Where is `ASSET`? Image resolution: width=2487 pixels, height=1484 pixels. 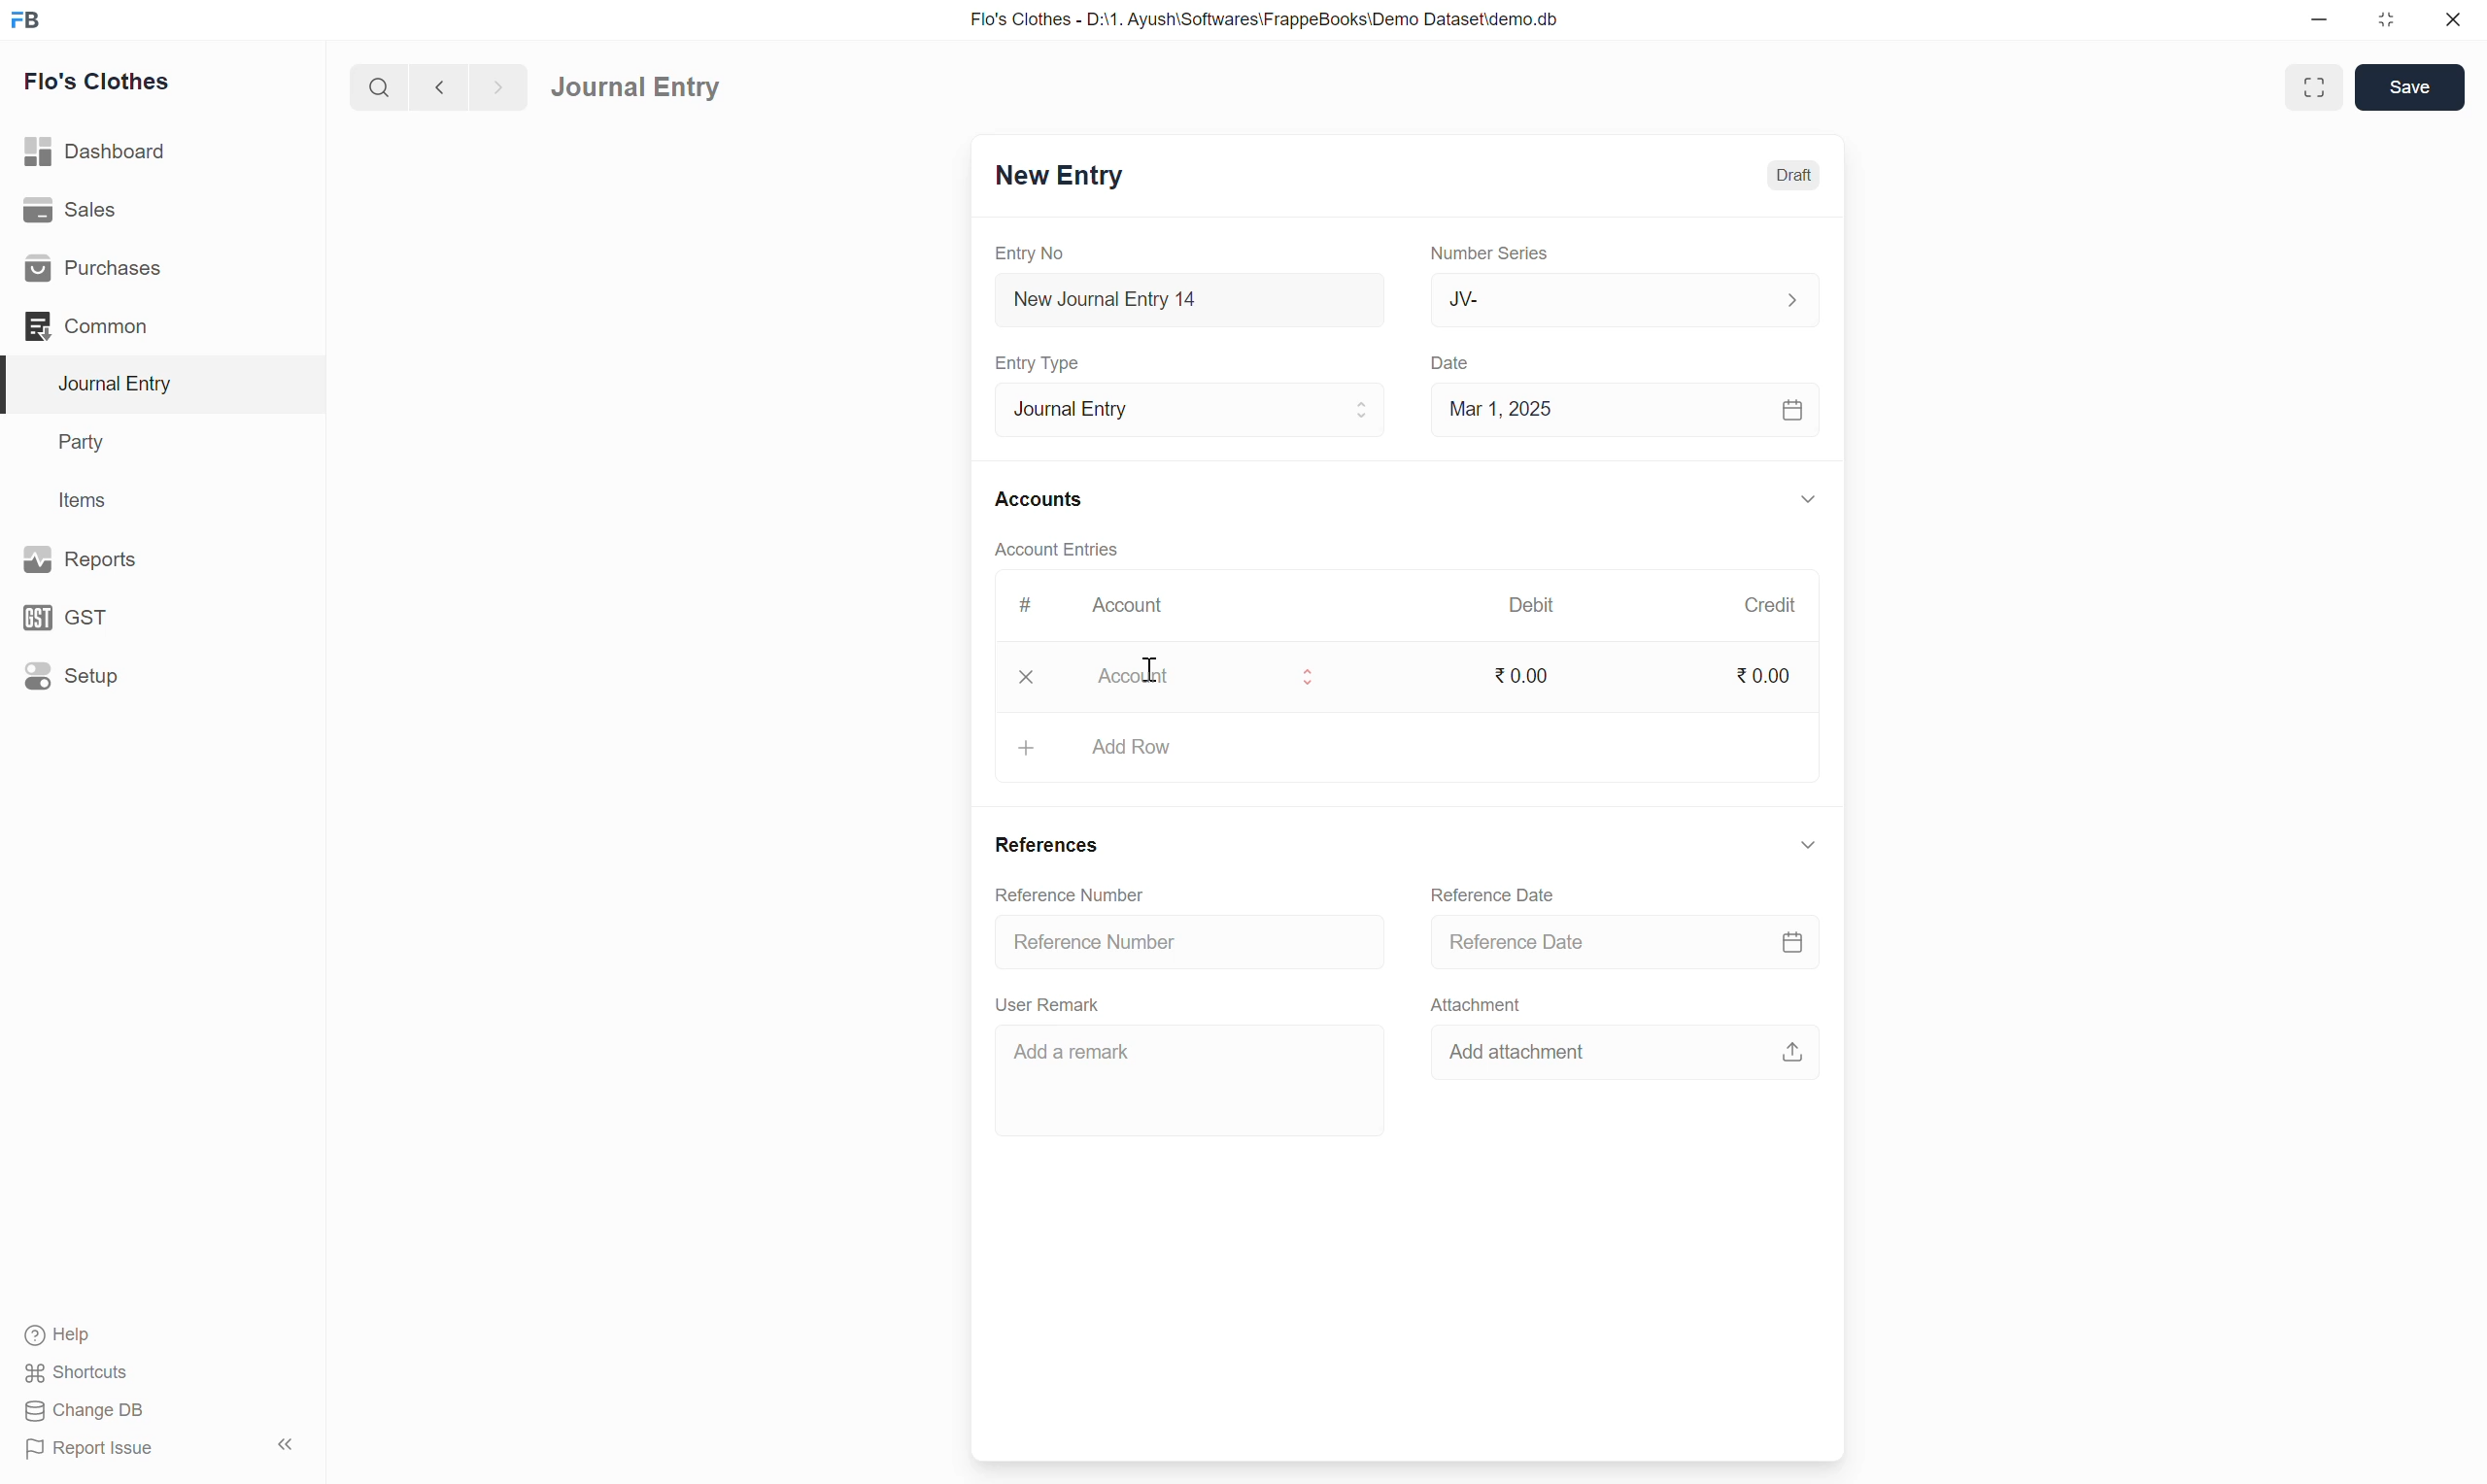
ASSET is located at coordinates (1134, 747).